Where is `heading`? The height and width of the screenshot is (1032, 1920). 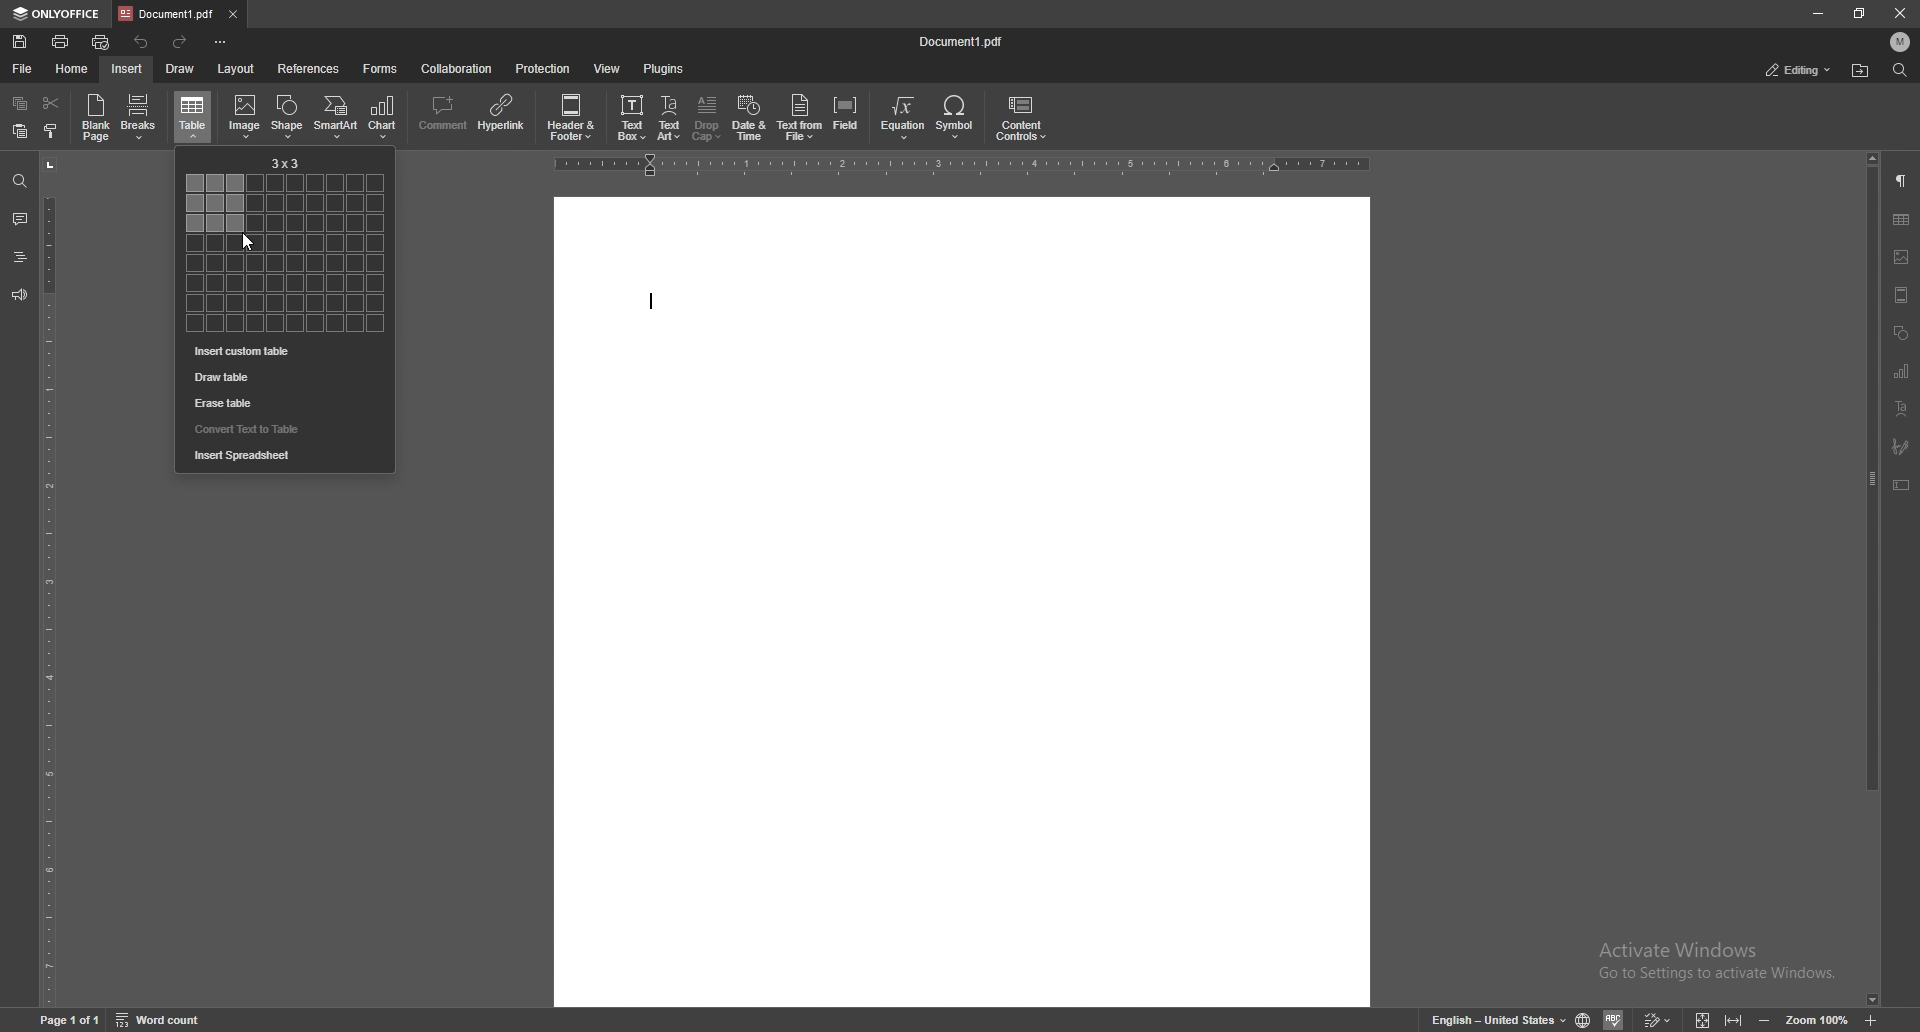 heading is located at coordinates (19, 257).